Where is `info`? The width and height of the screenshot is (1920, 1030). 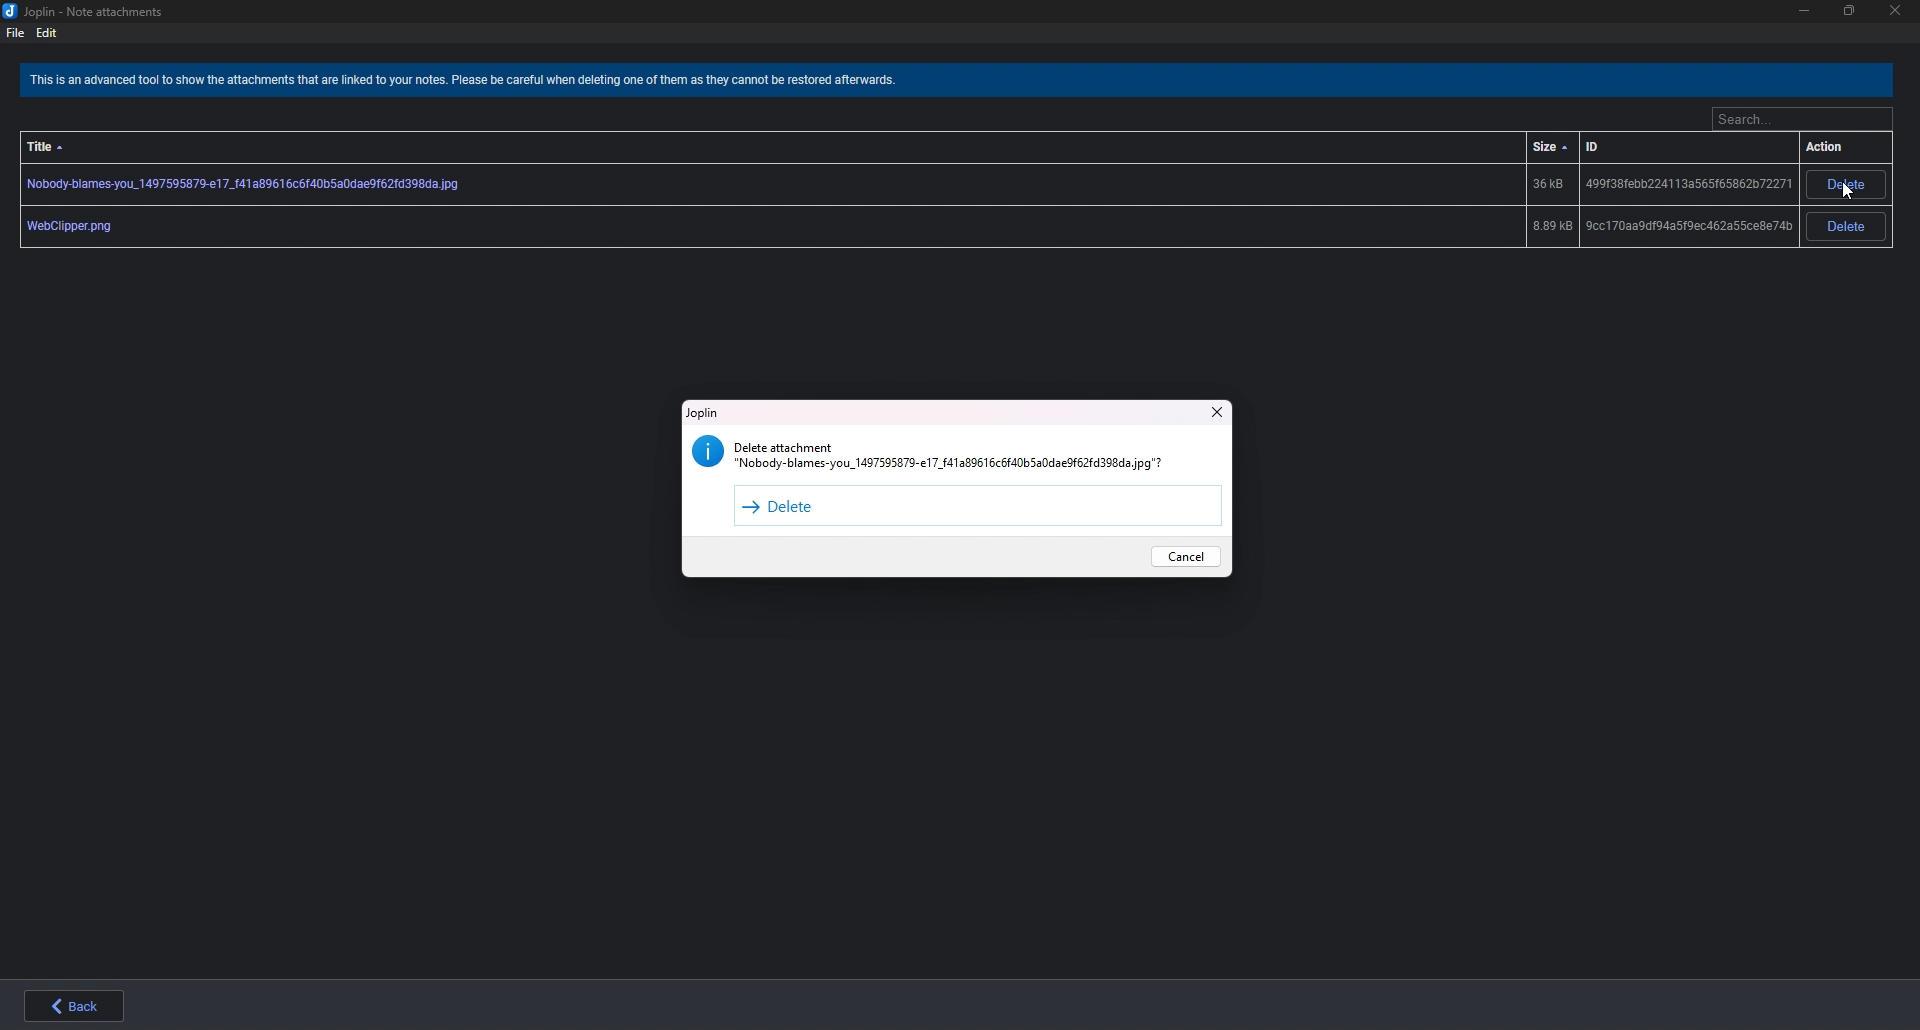
info is located at coordinates (709, 452).